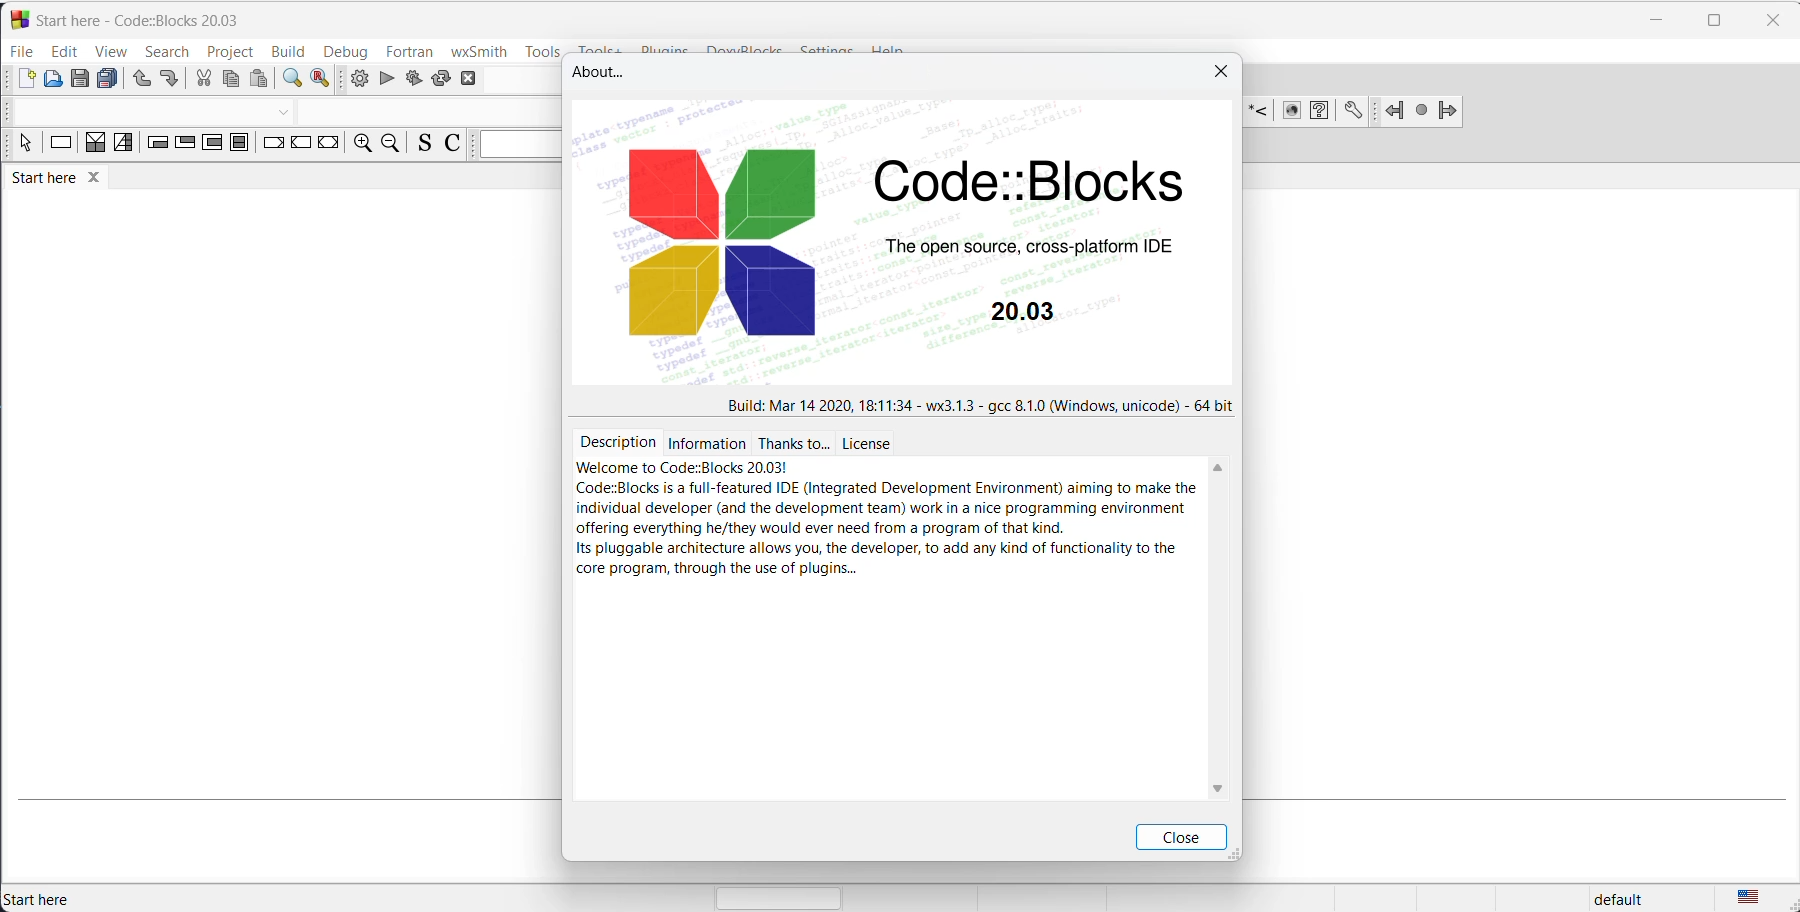  Describe the element at coordinates (187, 146) in the screenshot. I see `exit condition loop` at that location.